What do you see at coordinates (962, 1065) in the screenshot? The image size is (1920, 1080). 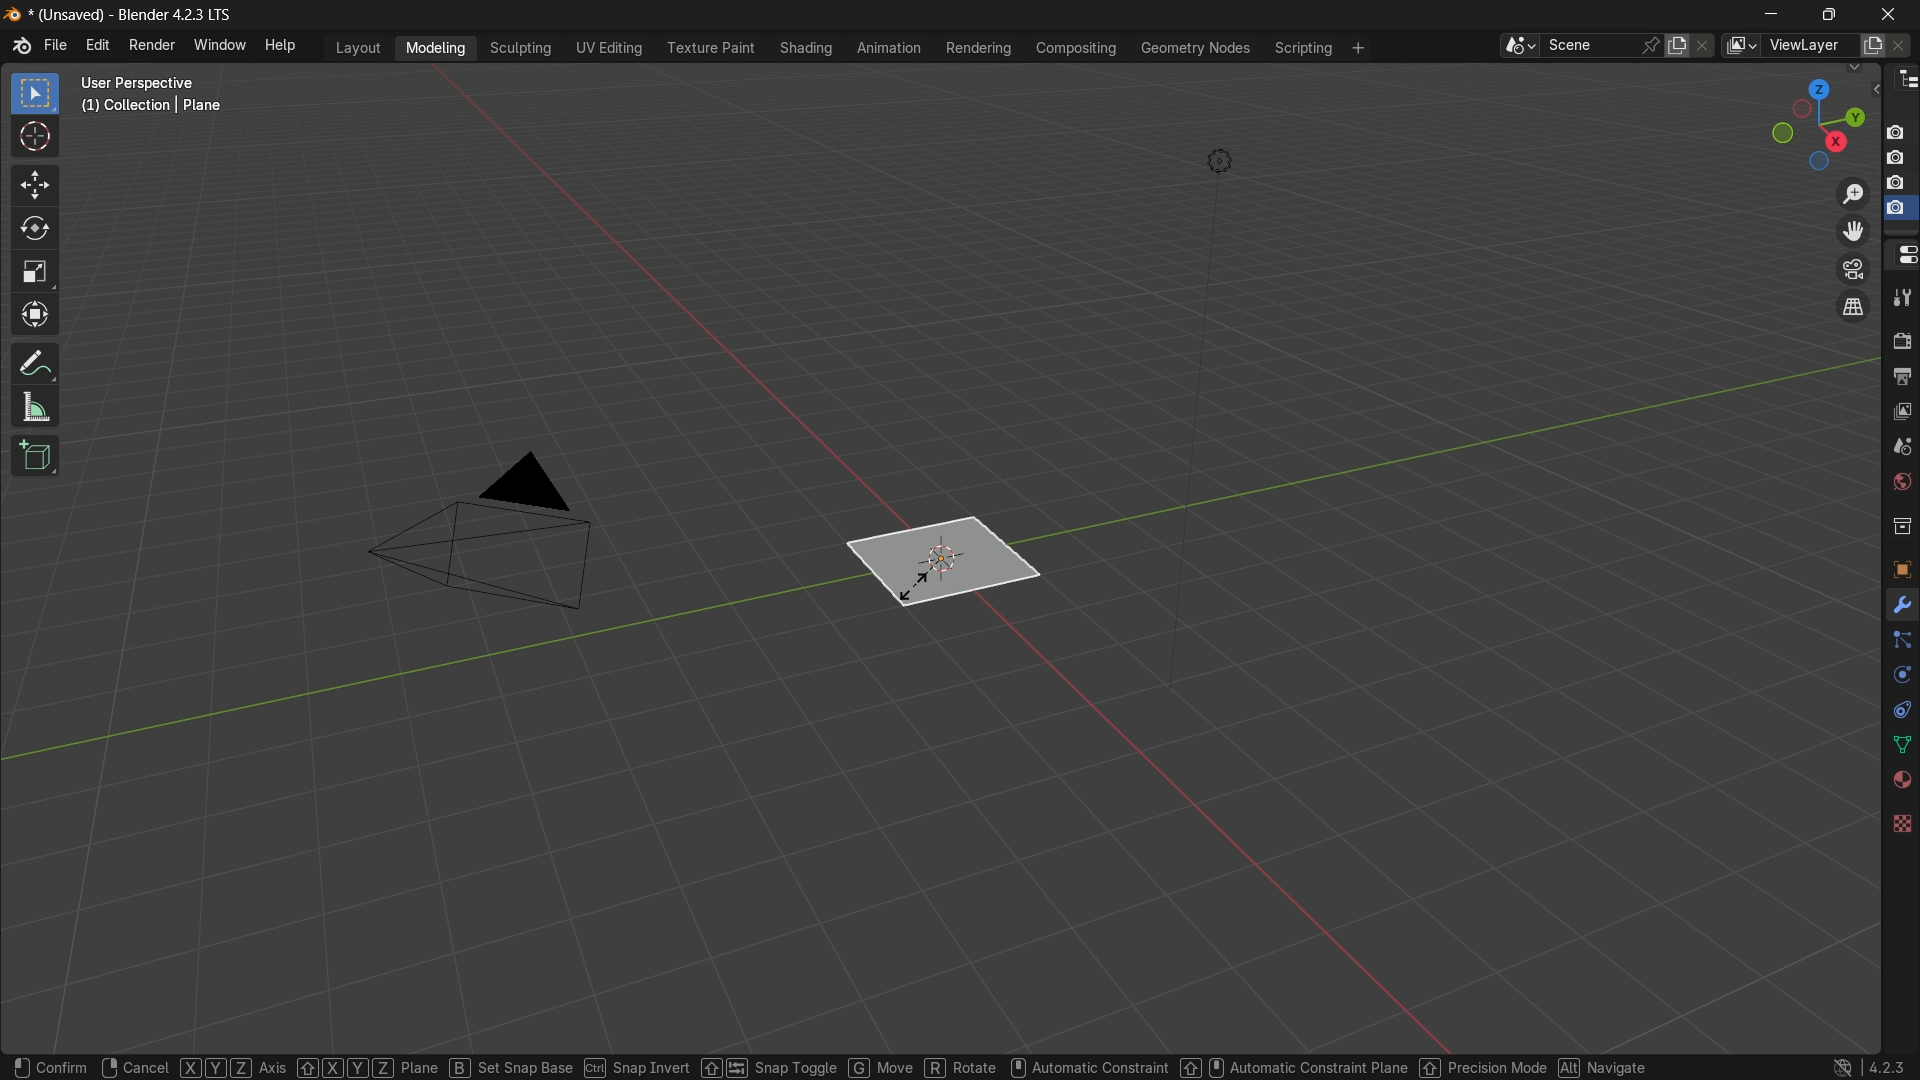 I see `R rotate` at bounding box center [962, 1065].